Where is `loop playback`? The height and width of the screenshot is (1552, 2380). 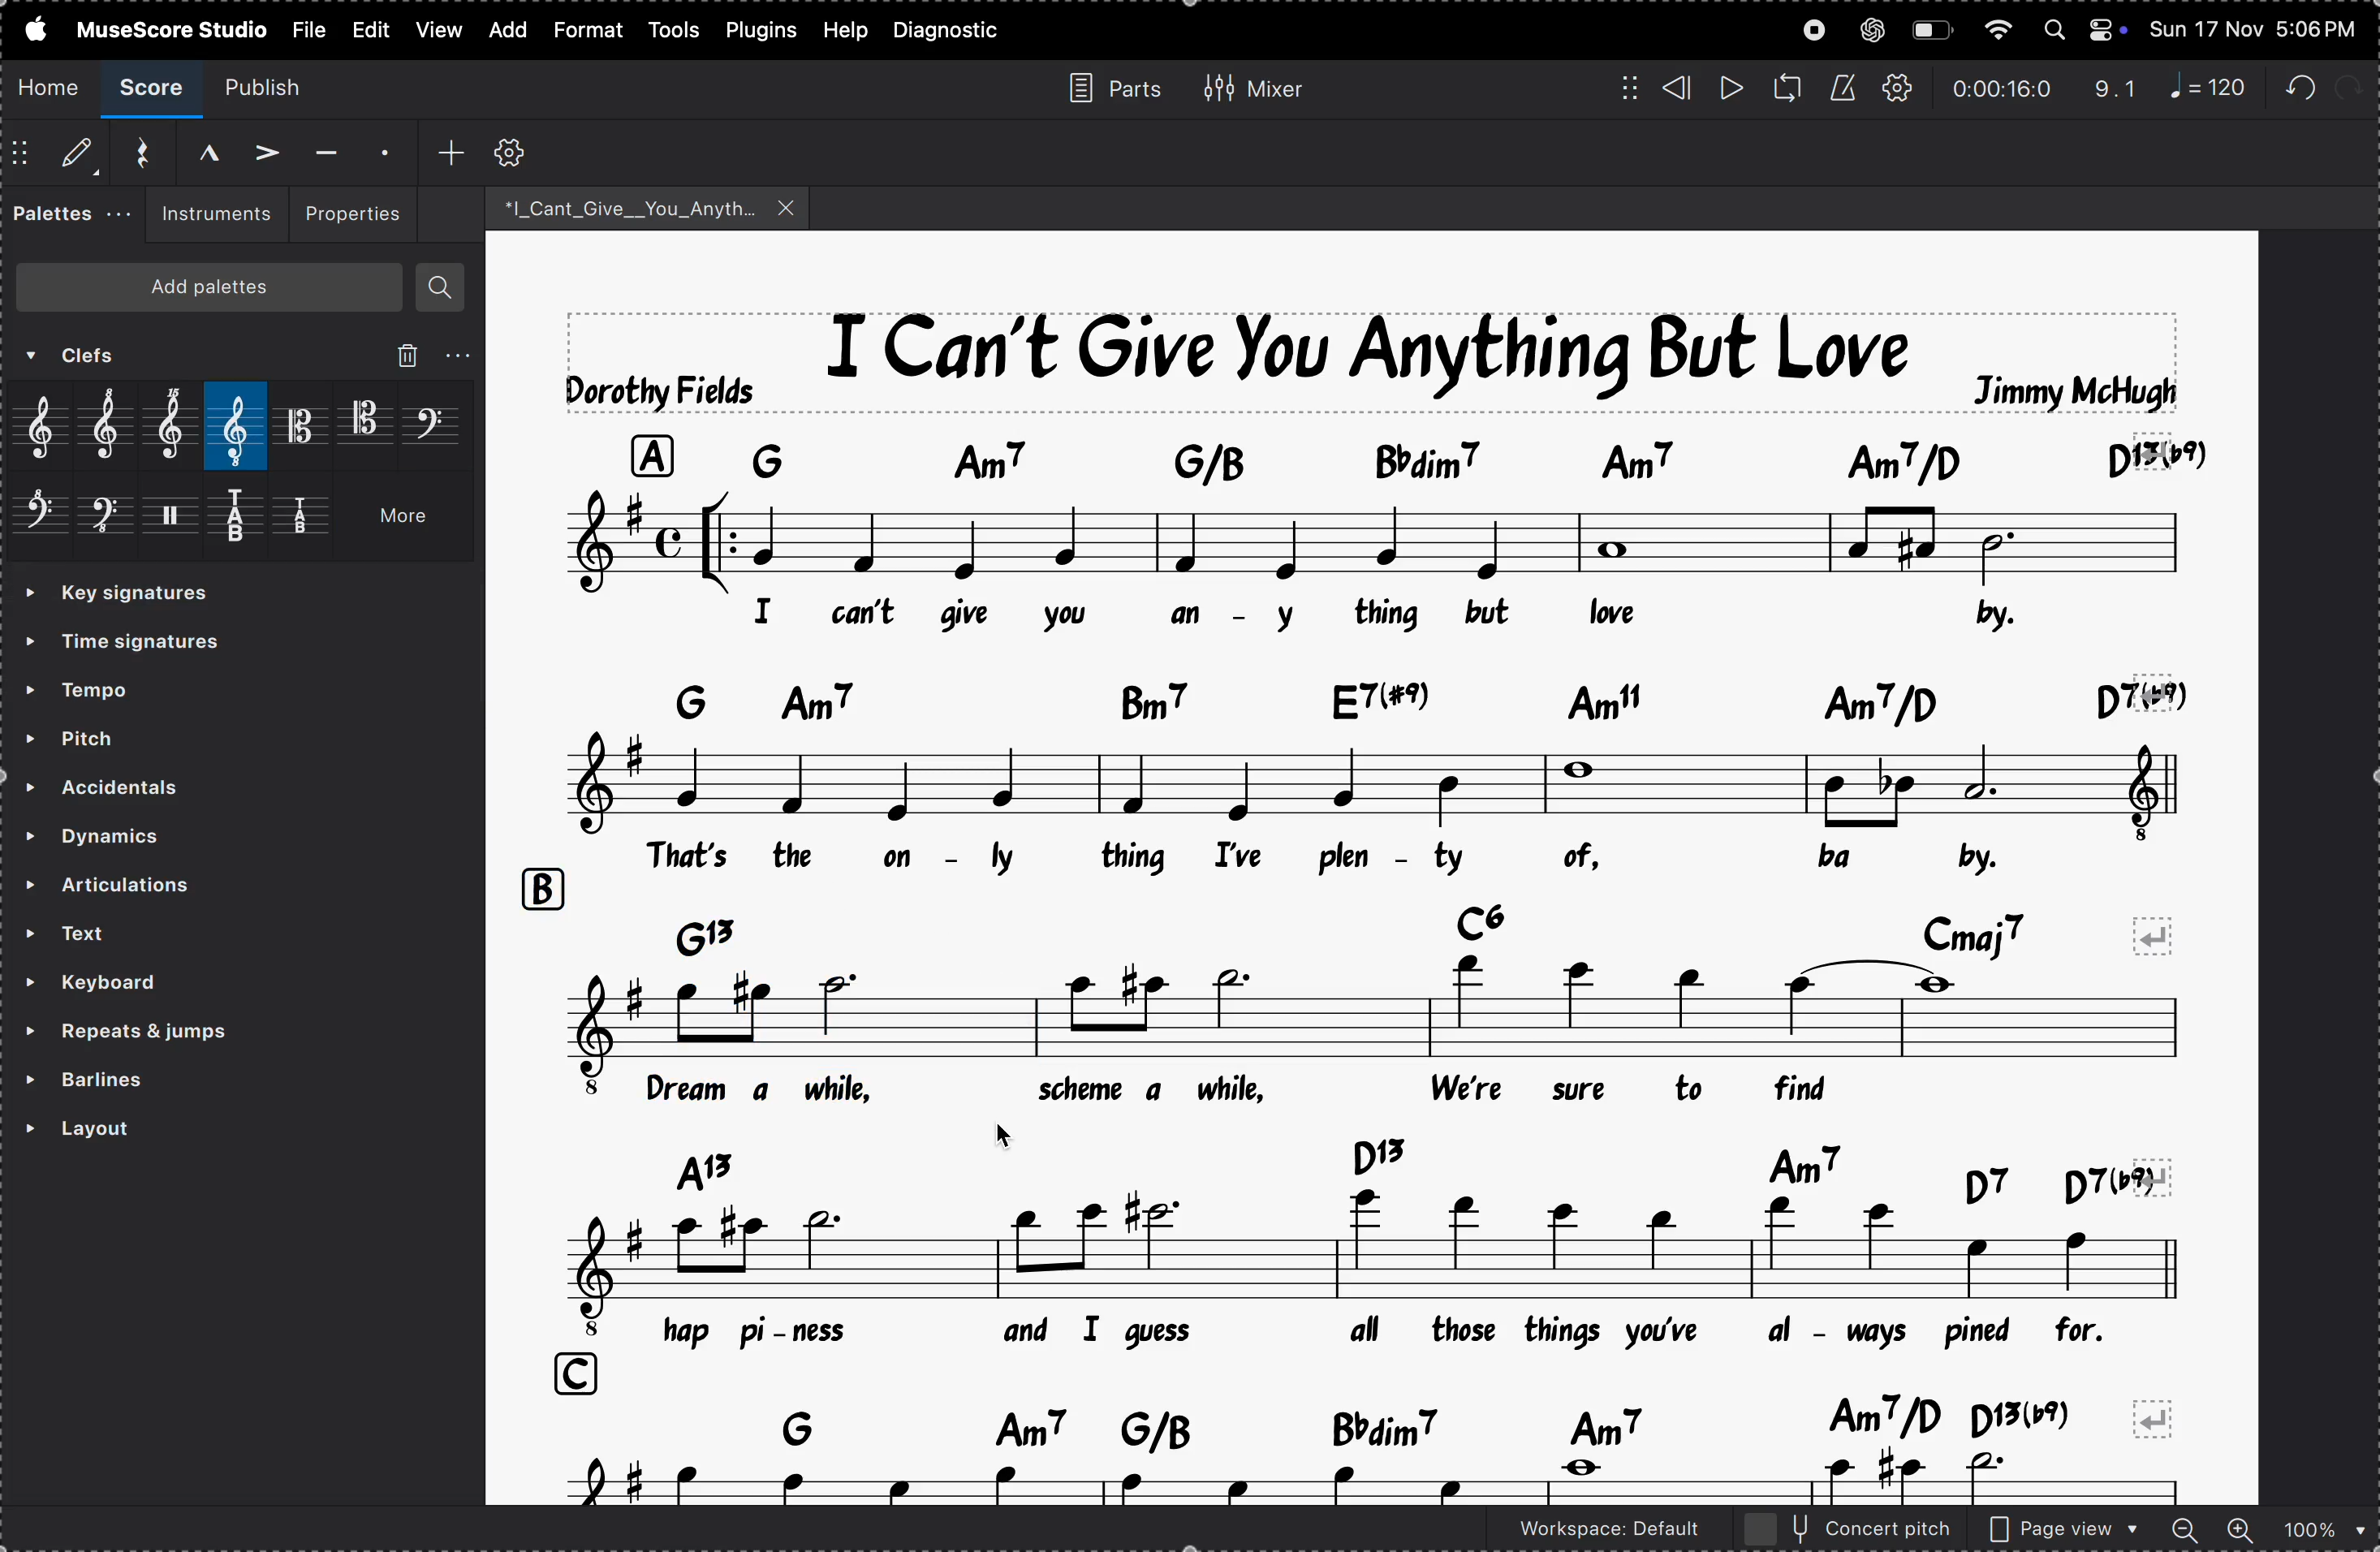
loop playback is located at coordinates (1787, 88).